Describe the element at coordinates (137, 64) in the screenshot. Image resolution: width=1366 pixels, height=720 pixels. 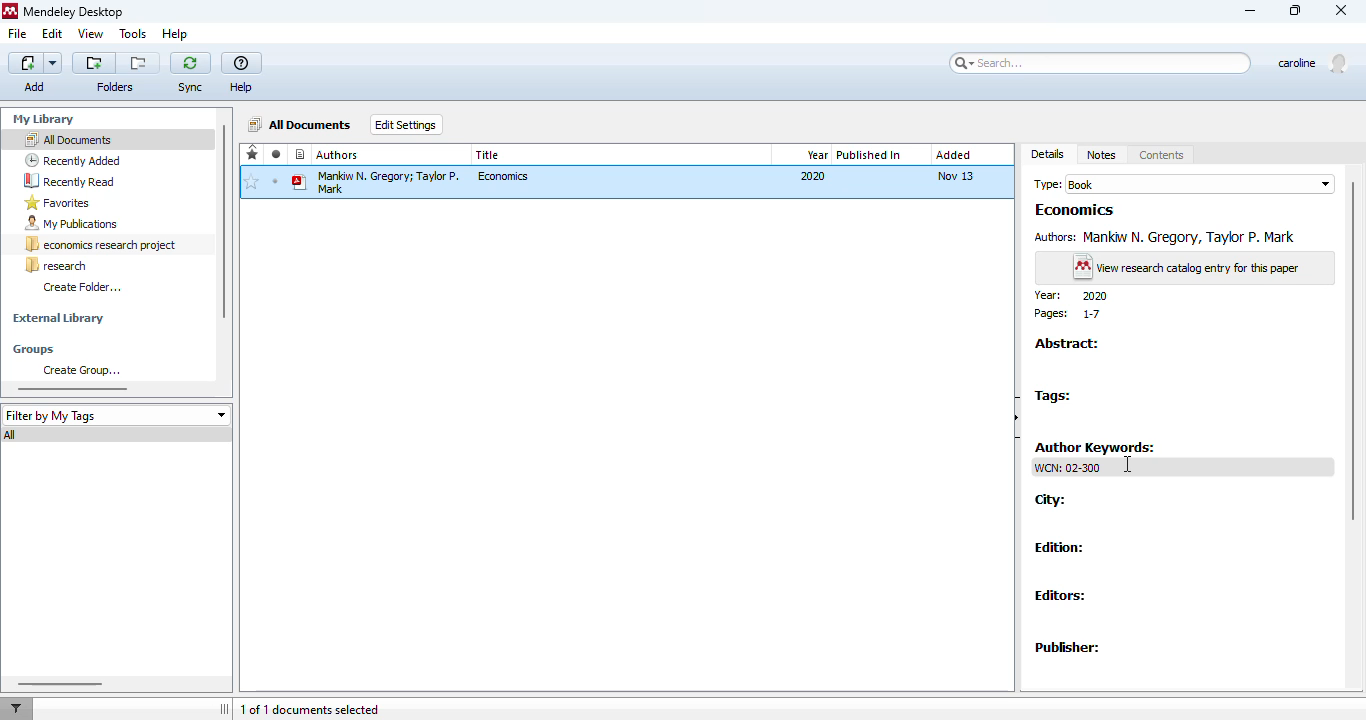
I see `remove the current folder` at that location.